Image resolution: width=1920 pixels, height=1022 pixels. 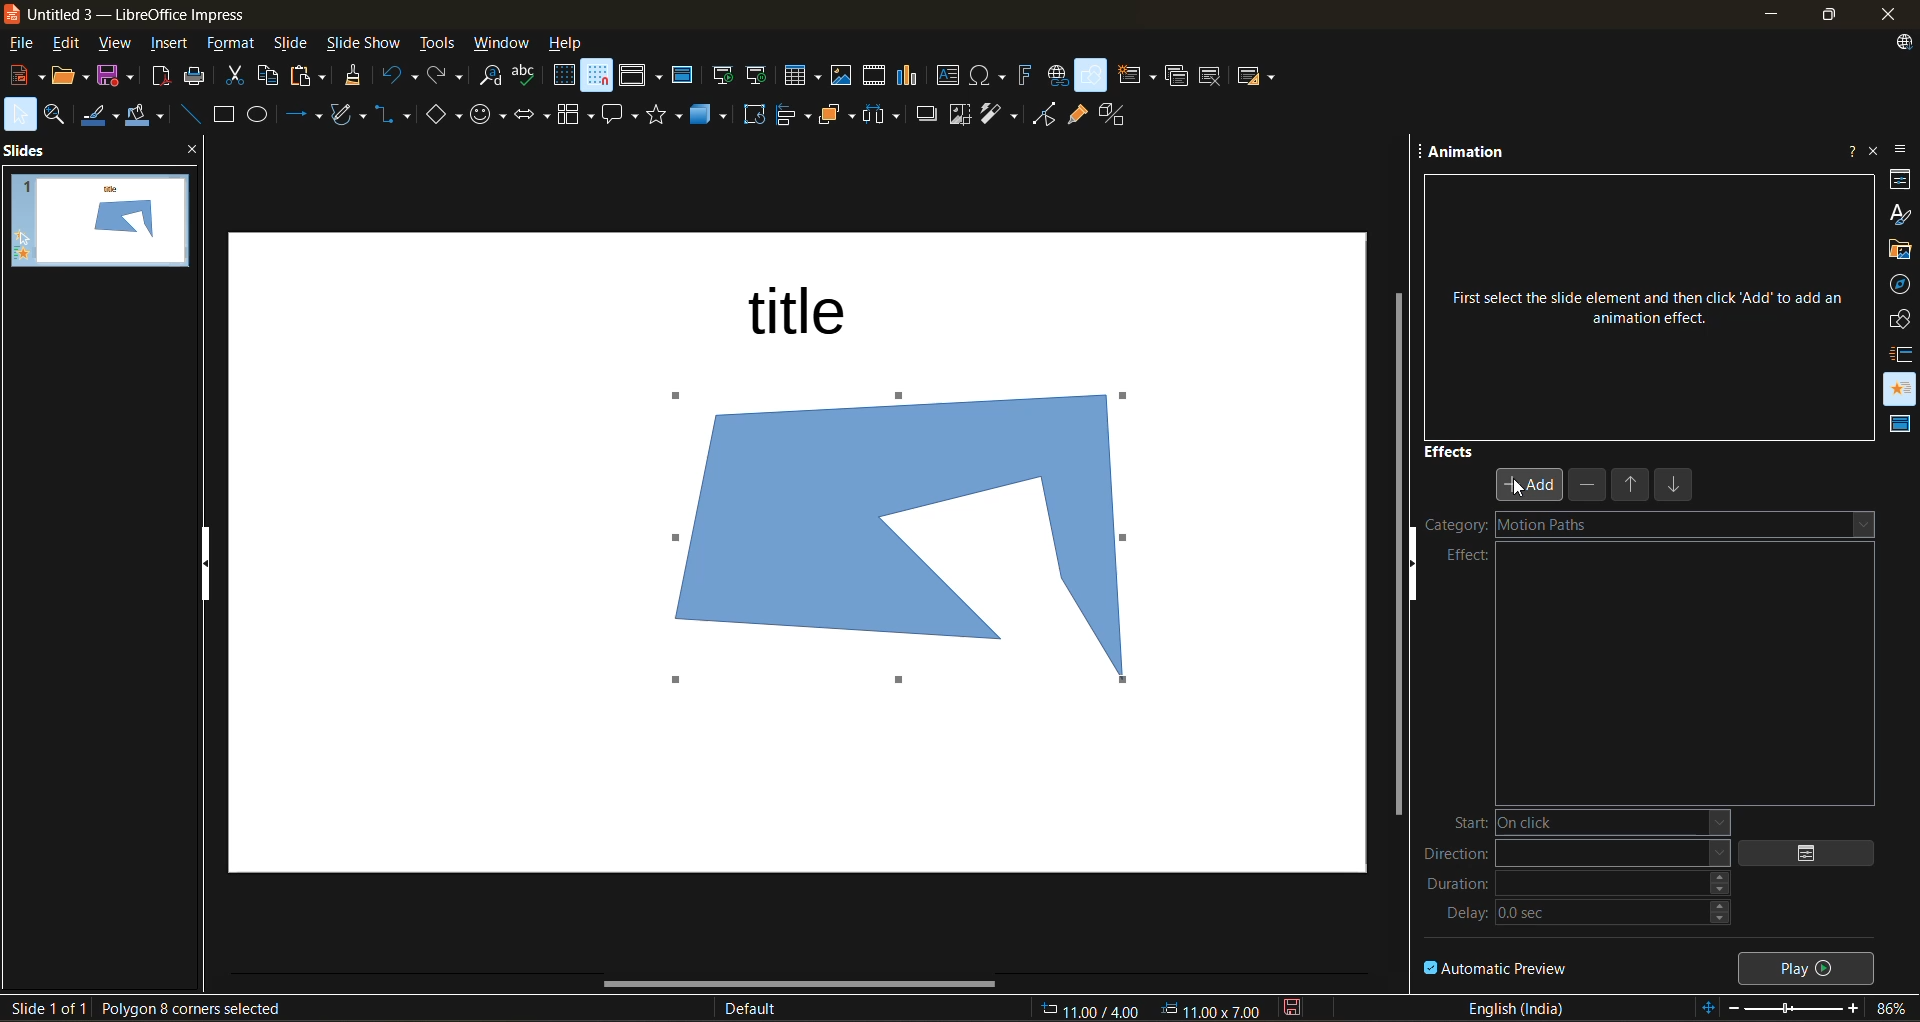 I want to click on close pane, so click(x=199, y=152).